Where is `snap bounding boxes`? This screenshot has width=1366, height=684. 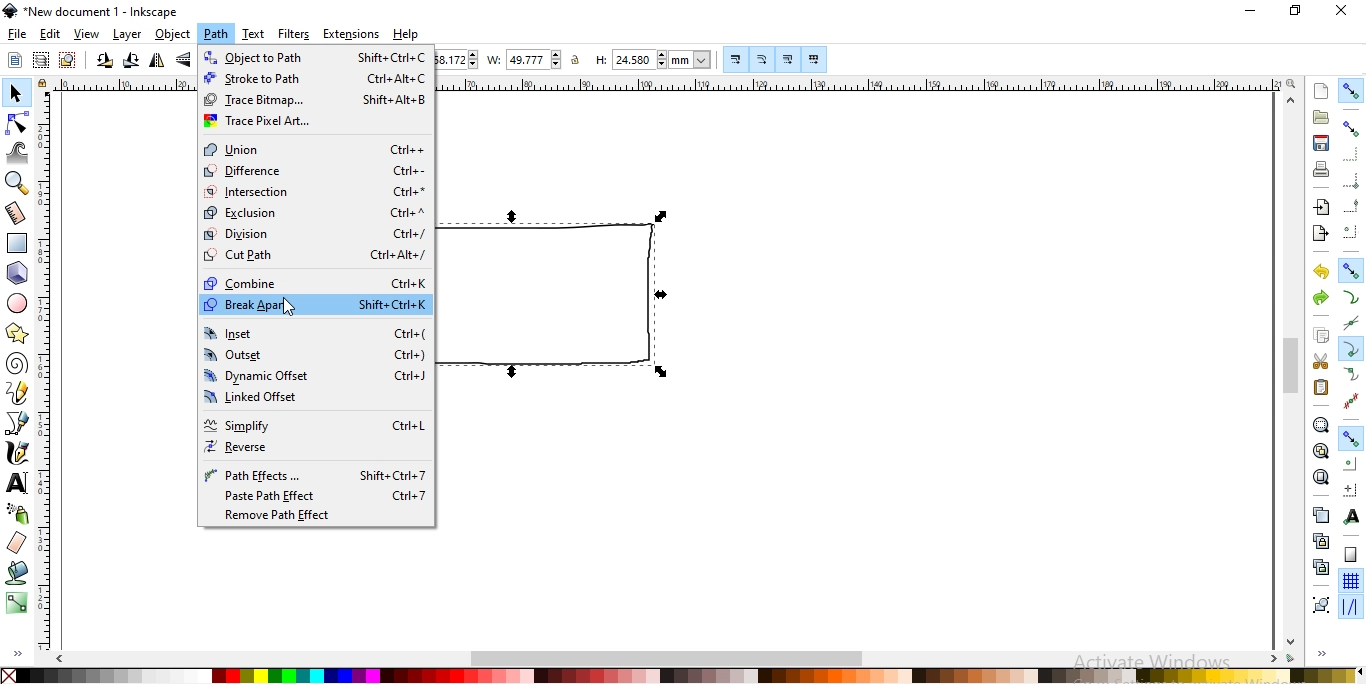 snap bounding boxes is located at coordinates (1353, 127).